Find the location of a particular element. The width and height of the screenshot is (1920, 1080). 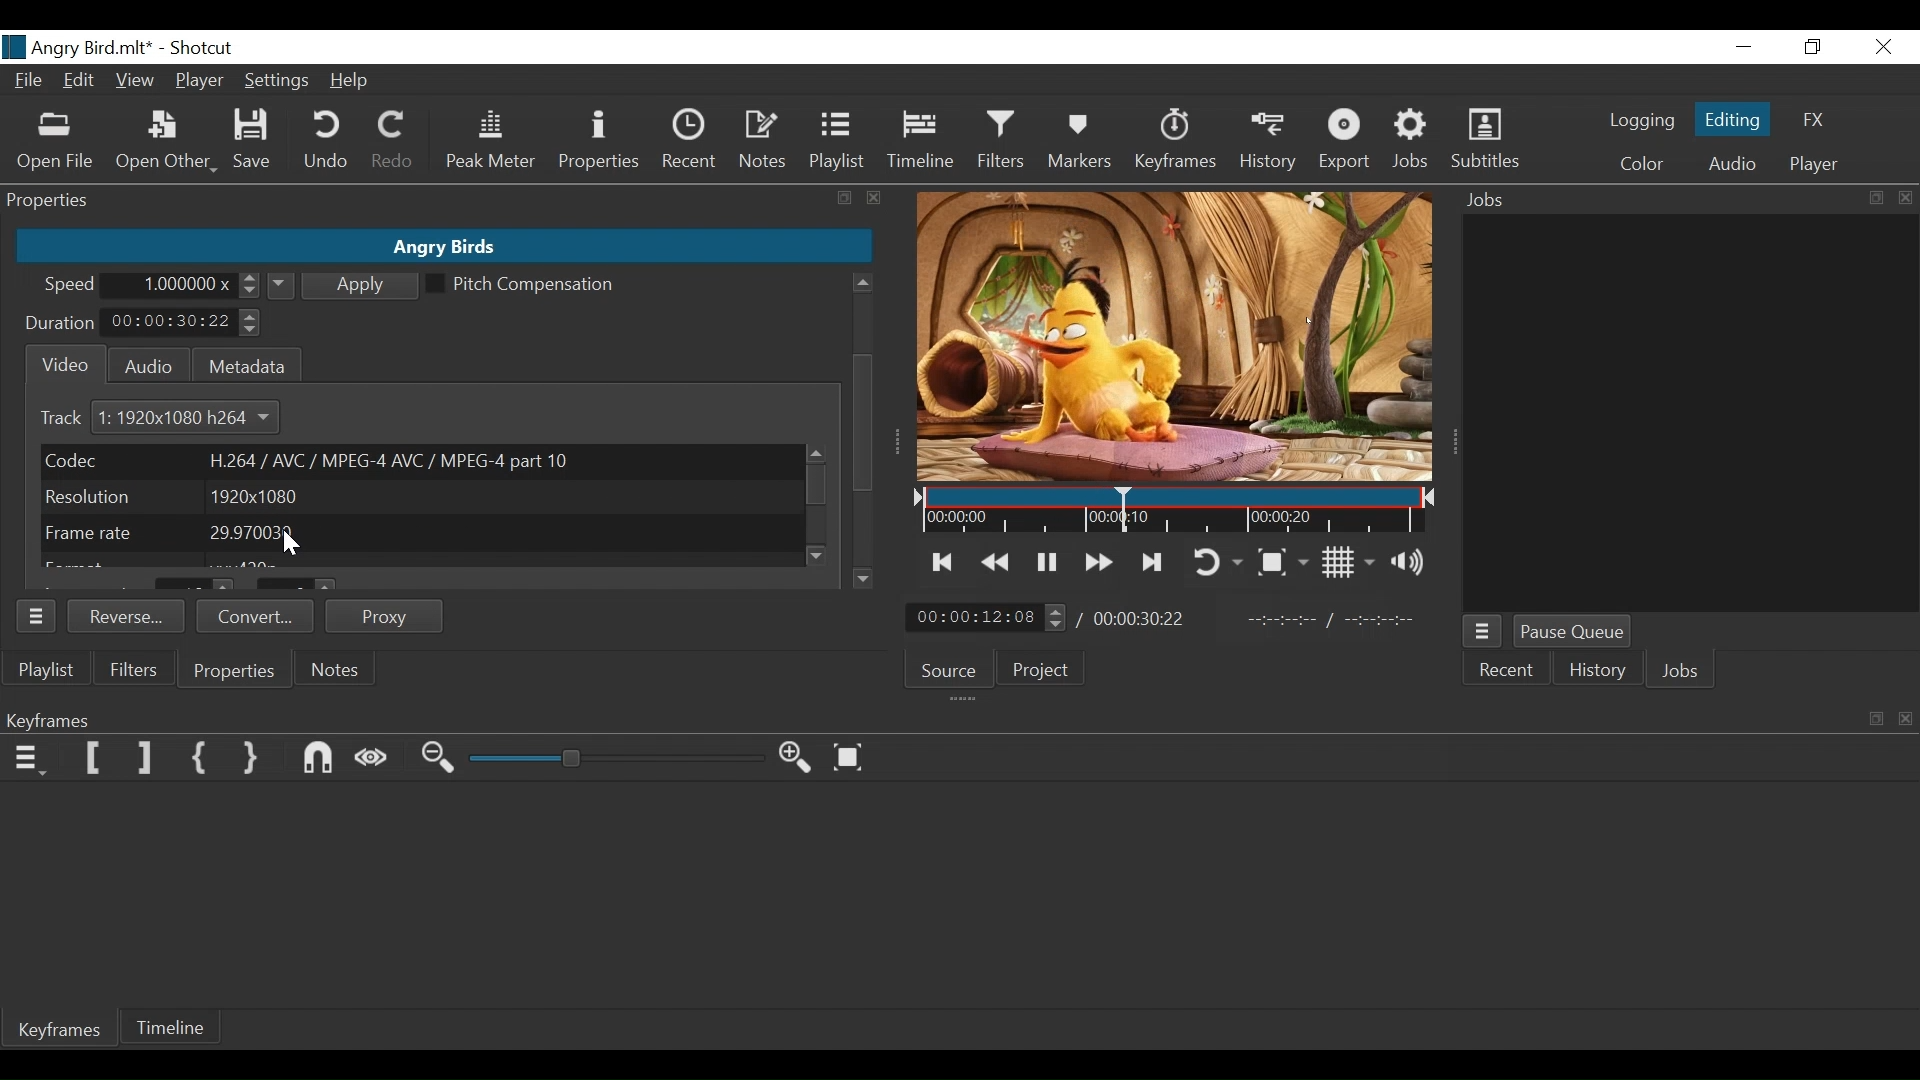

Peak Meter is located at coordinates (489, 143).